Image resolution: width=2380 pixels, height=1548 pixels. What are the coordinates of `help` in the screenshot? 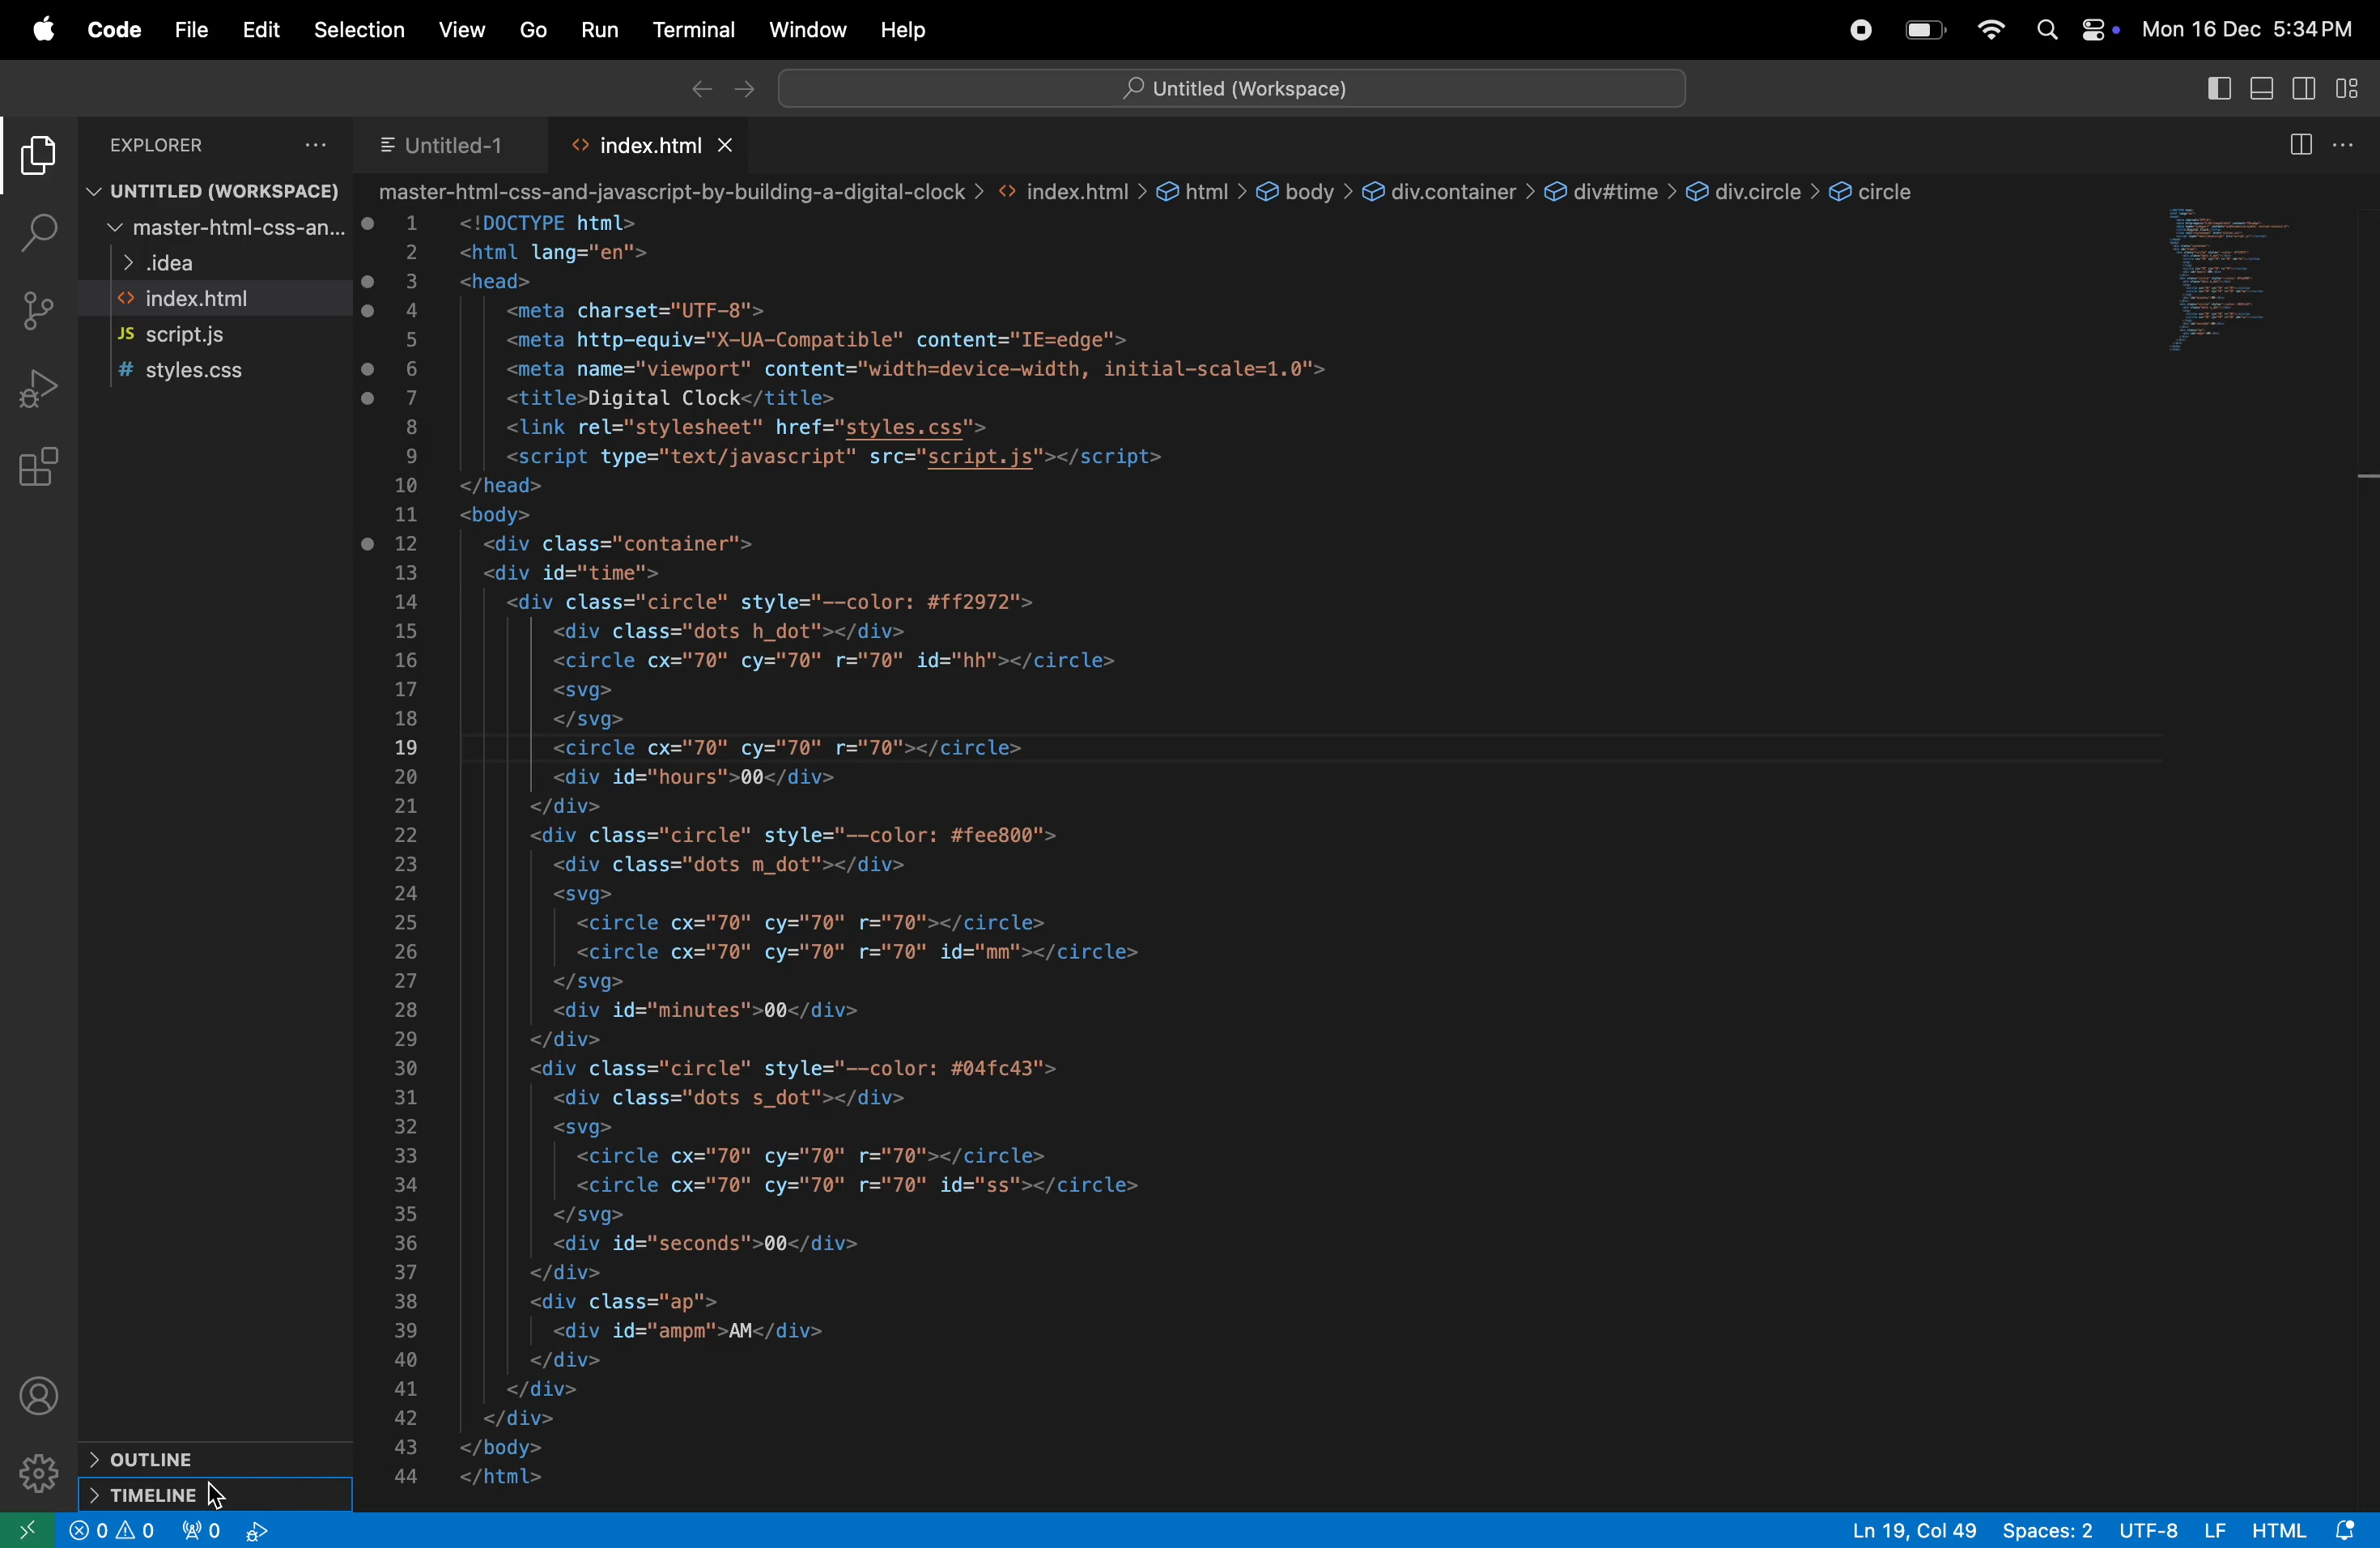 It's located at (912, 29).